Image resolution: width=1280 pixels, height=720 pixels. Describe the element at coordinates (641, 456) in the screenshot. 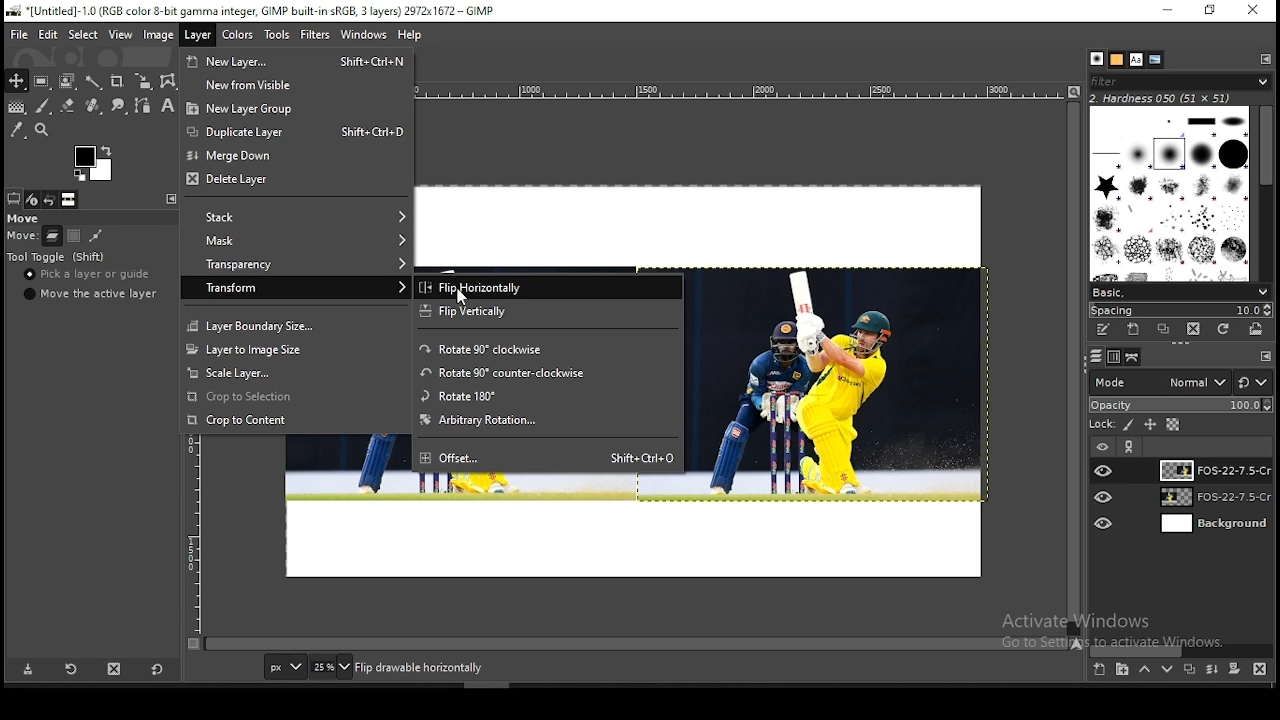

I see `Shortcut key` at that location.